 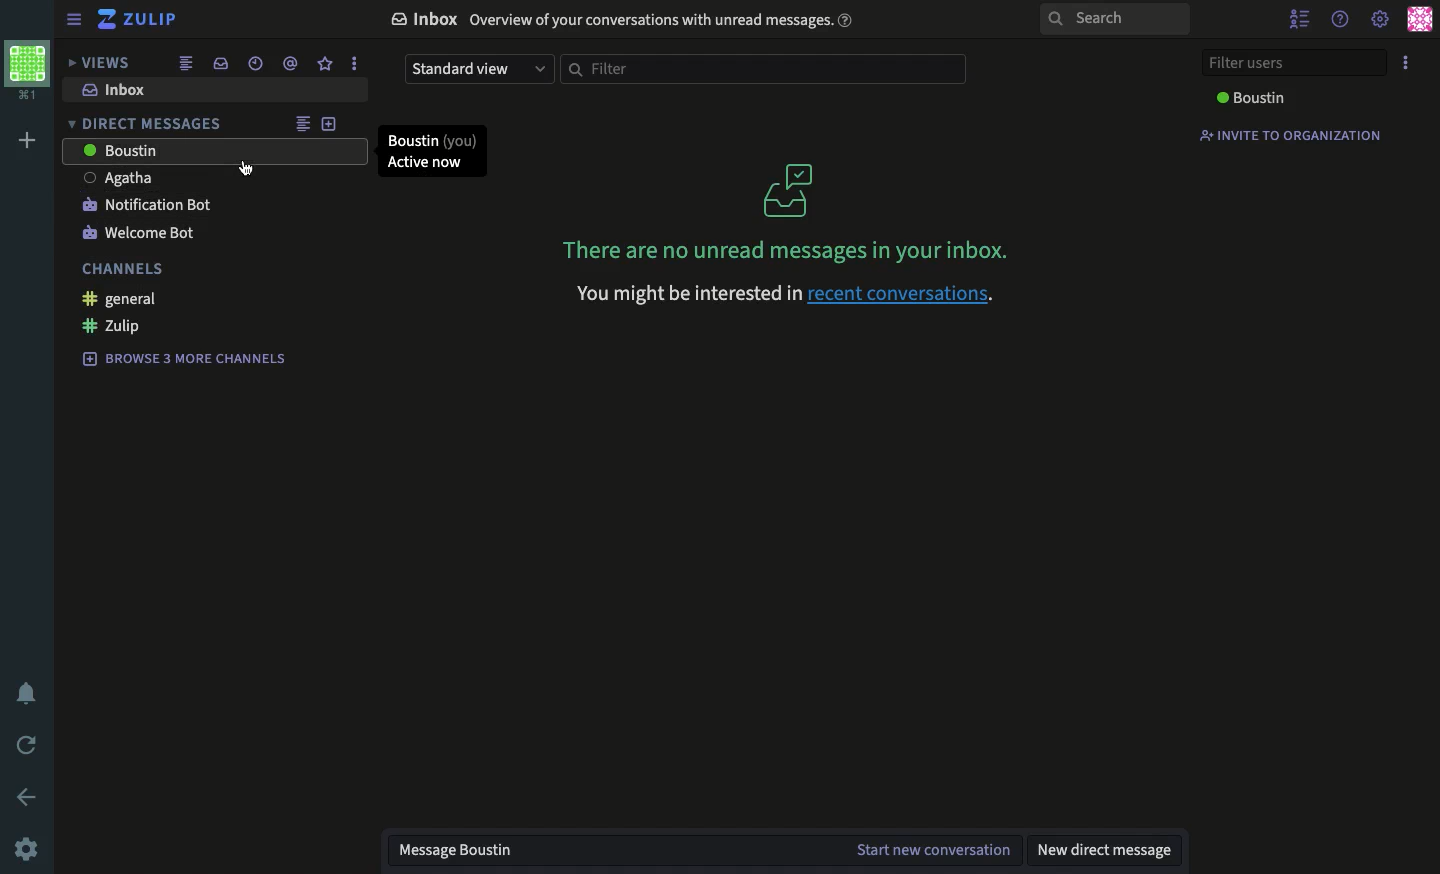 I want to click on date time, so click(x=257, y=64).